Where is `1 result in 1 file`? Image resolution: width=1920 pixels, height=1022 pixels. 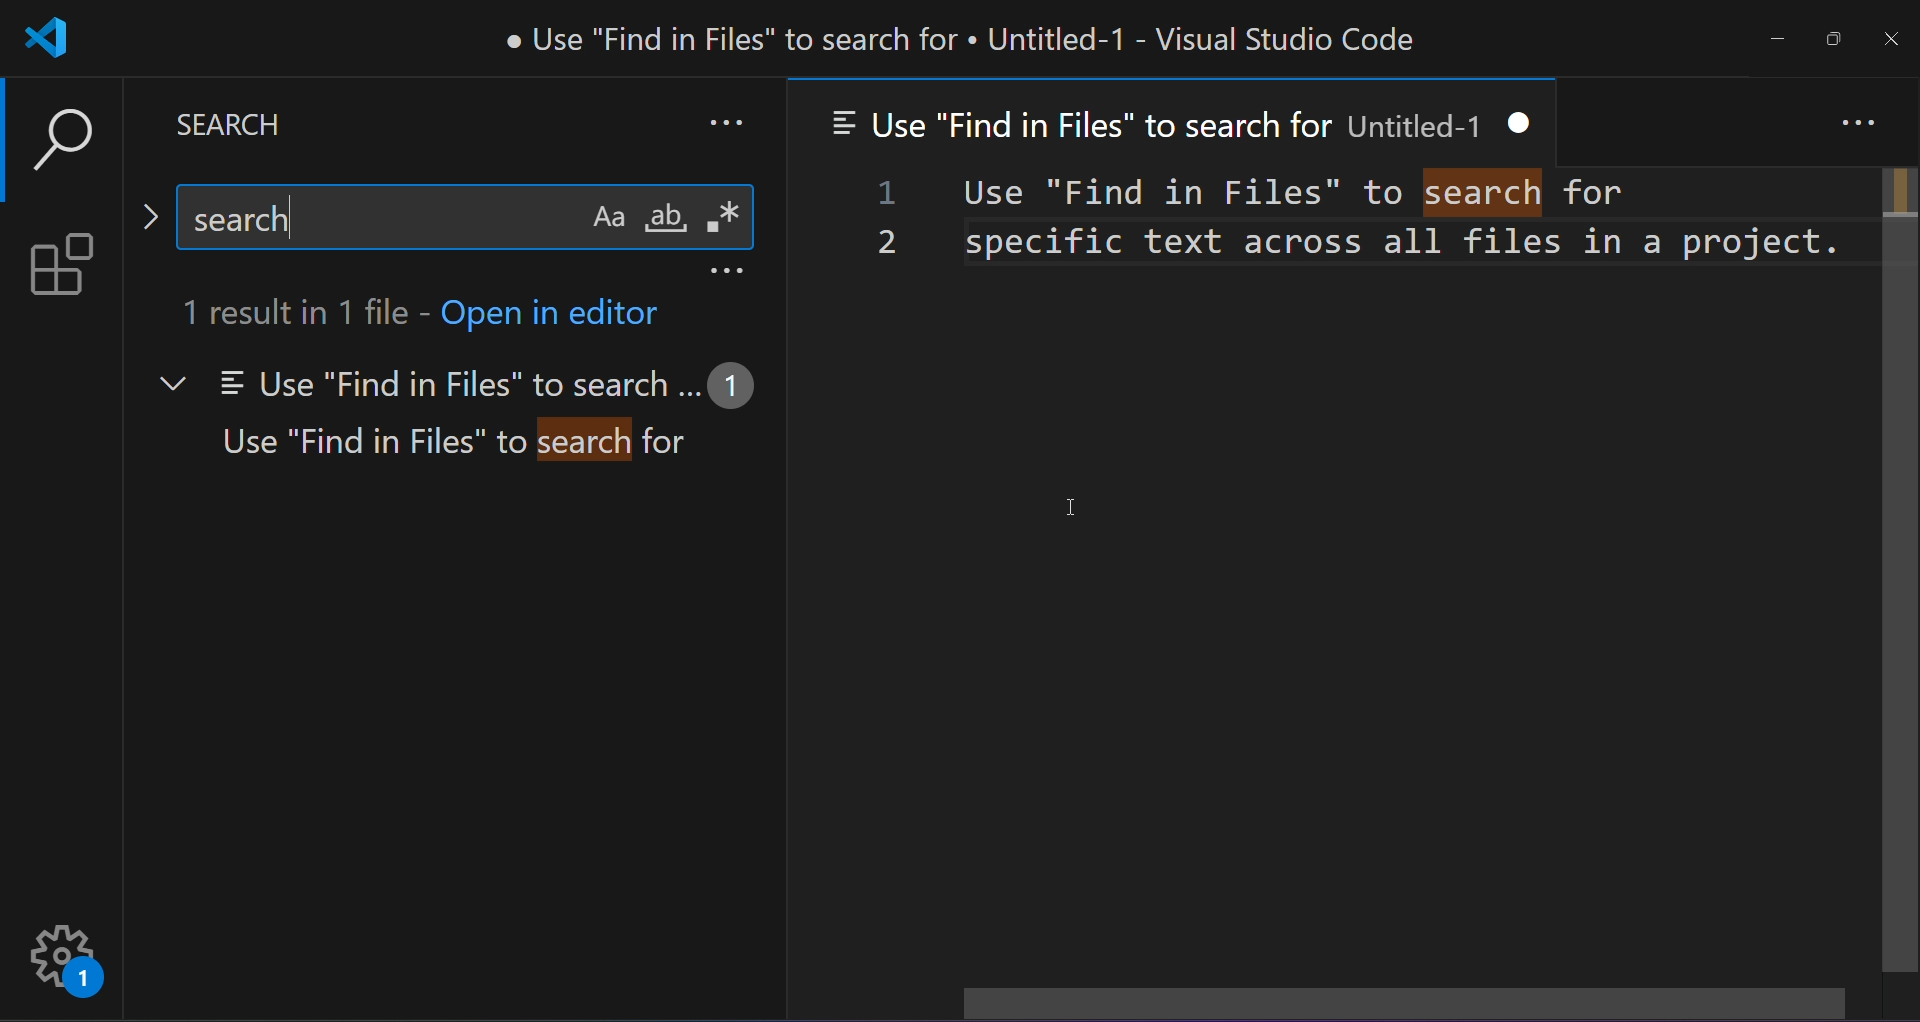
1 result in 1 file is located at coordinates (294, 308).